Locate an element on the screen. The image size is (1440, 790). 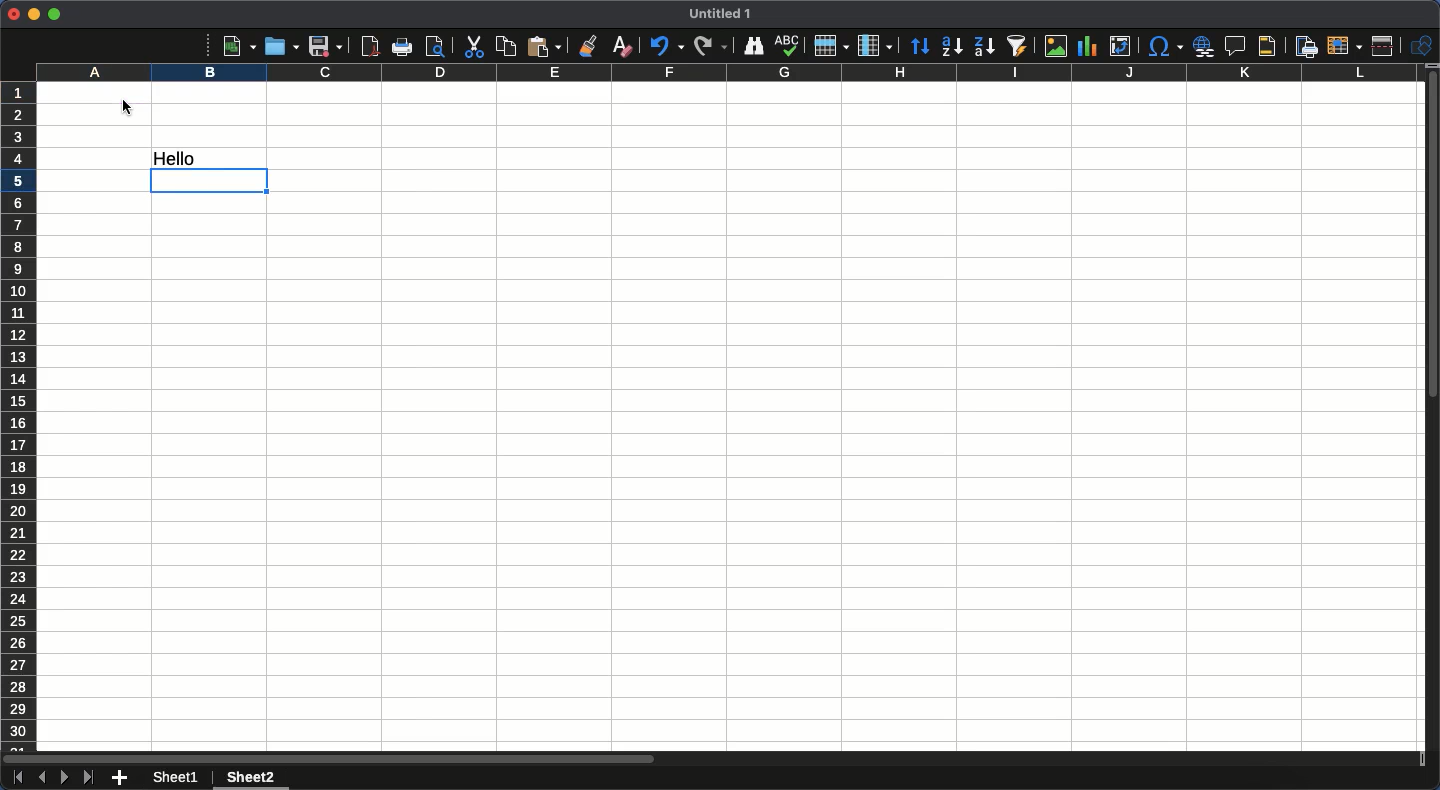
Export as PDF is located at coordinates (369, 46).